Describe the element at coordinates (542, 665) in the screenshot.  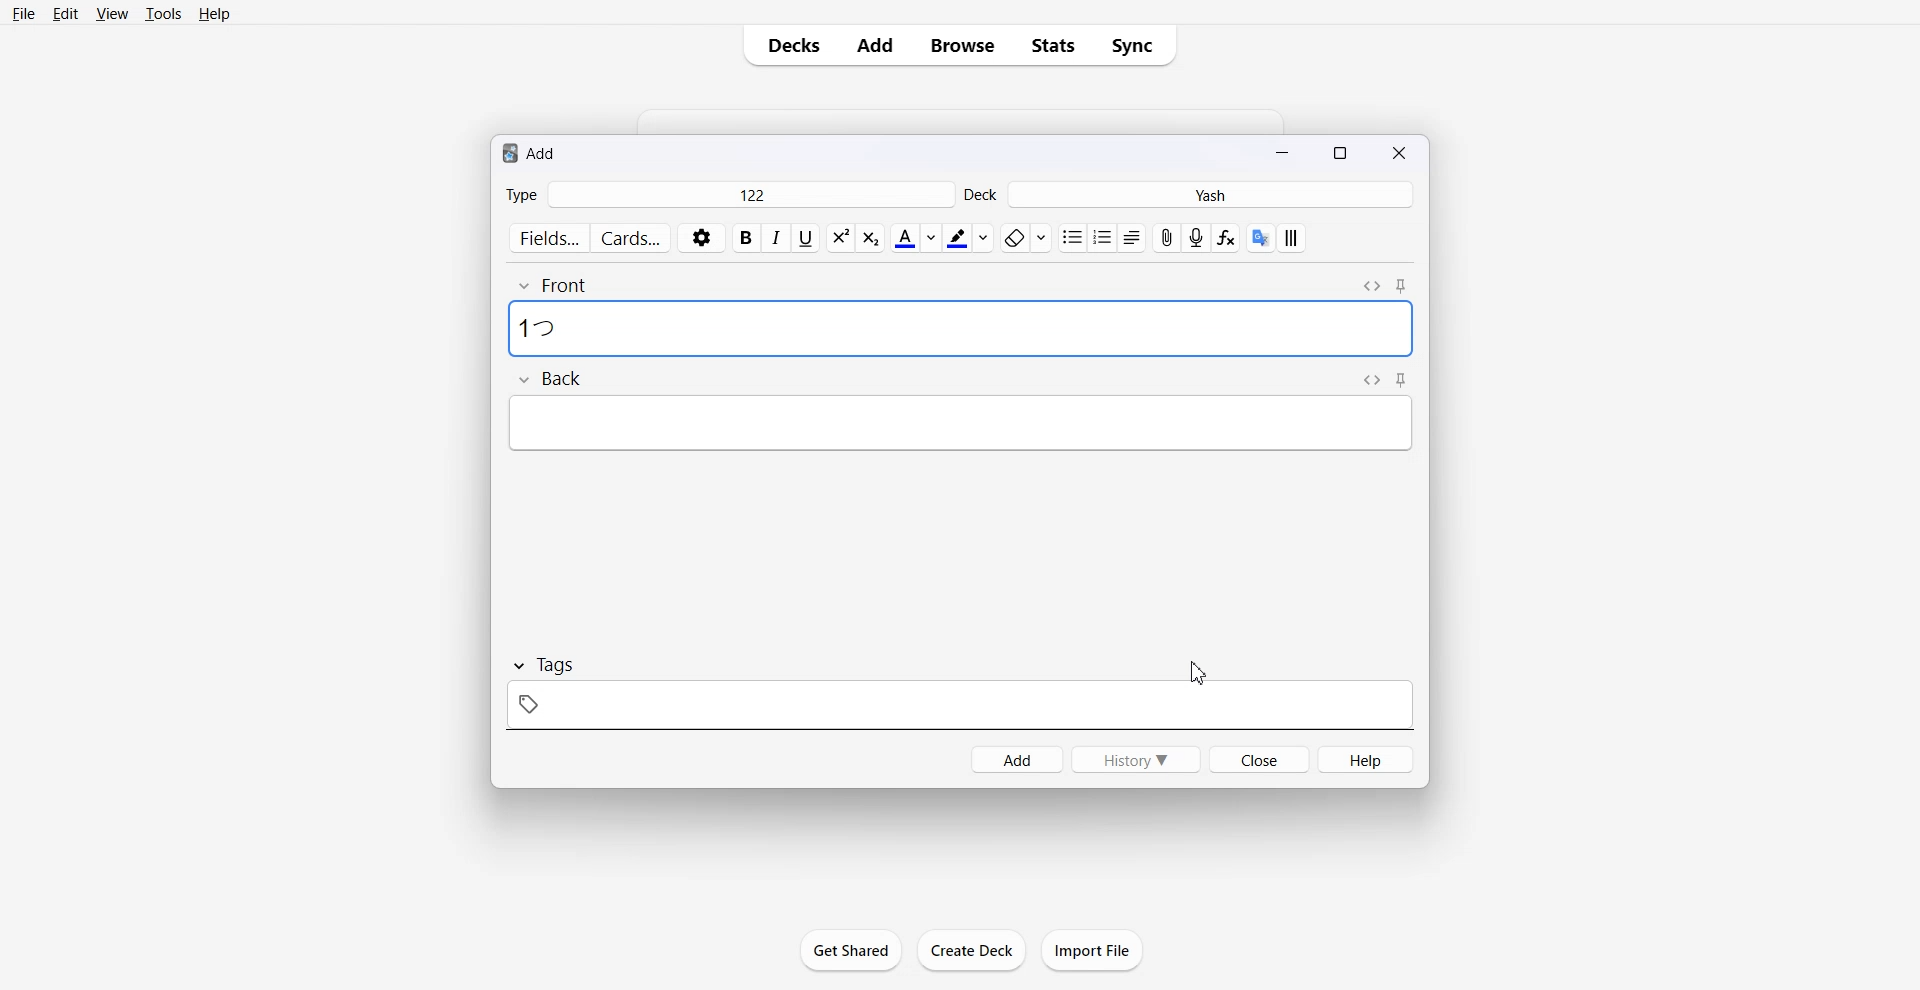
I see `Tags` at that location.